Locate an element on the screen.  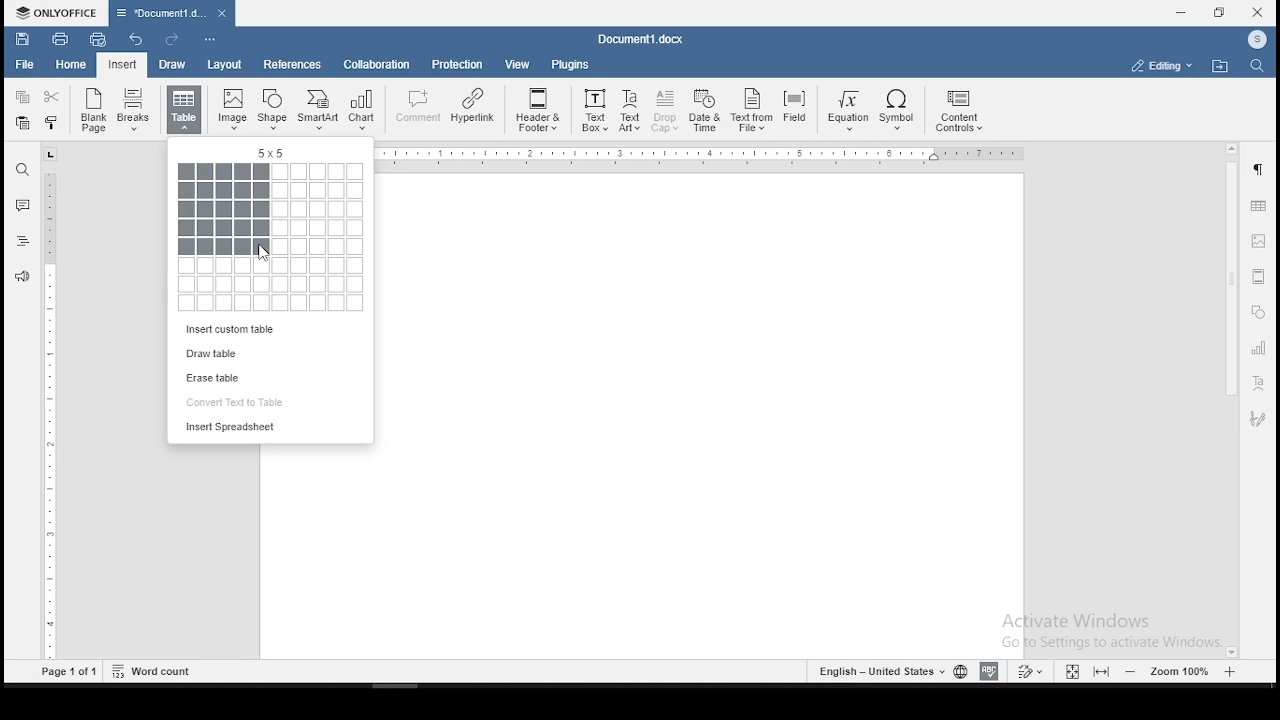
insert spreadsheet is located at coordinates (271, 430).